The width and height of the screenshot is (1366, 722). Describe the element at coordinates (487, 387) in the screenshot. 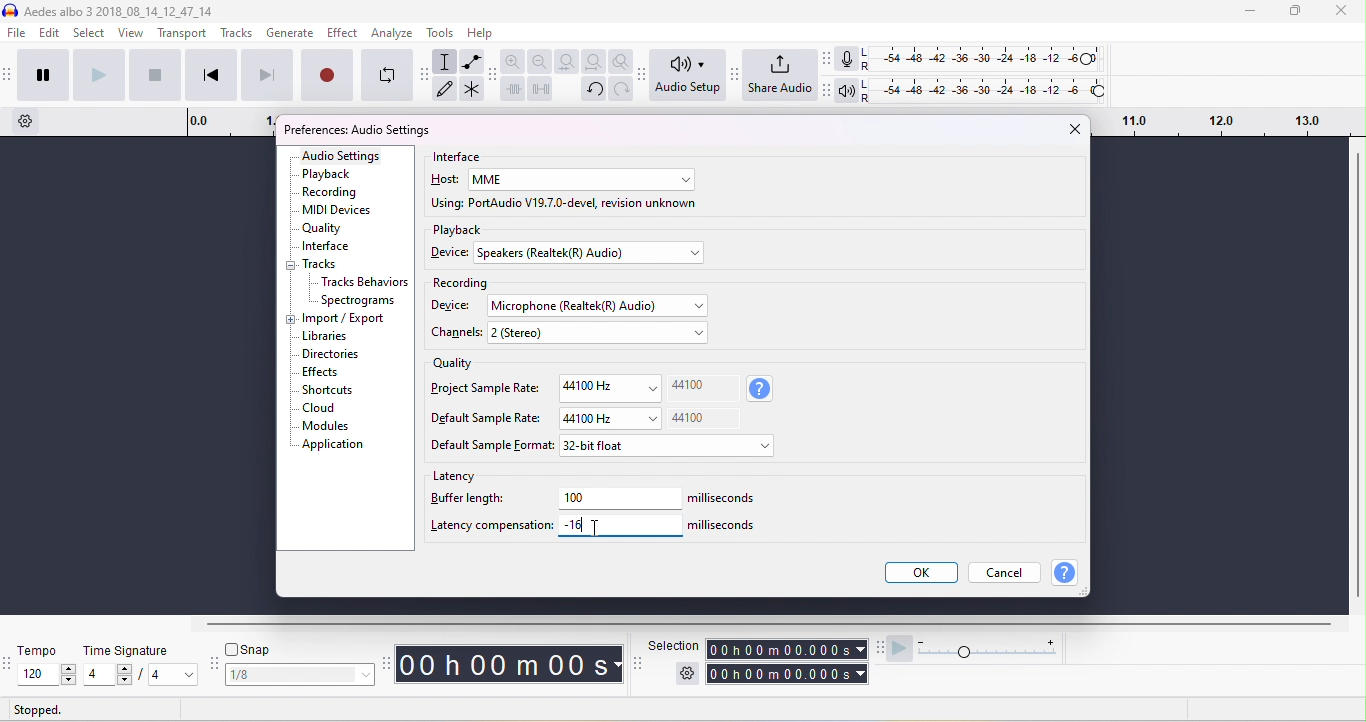

I see `project sample rate` at that location.